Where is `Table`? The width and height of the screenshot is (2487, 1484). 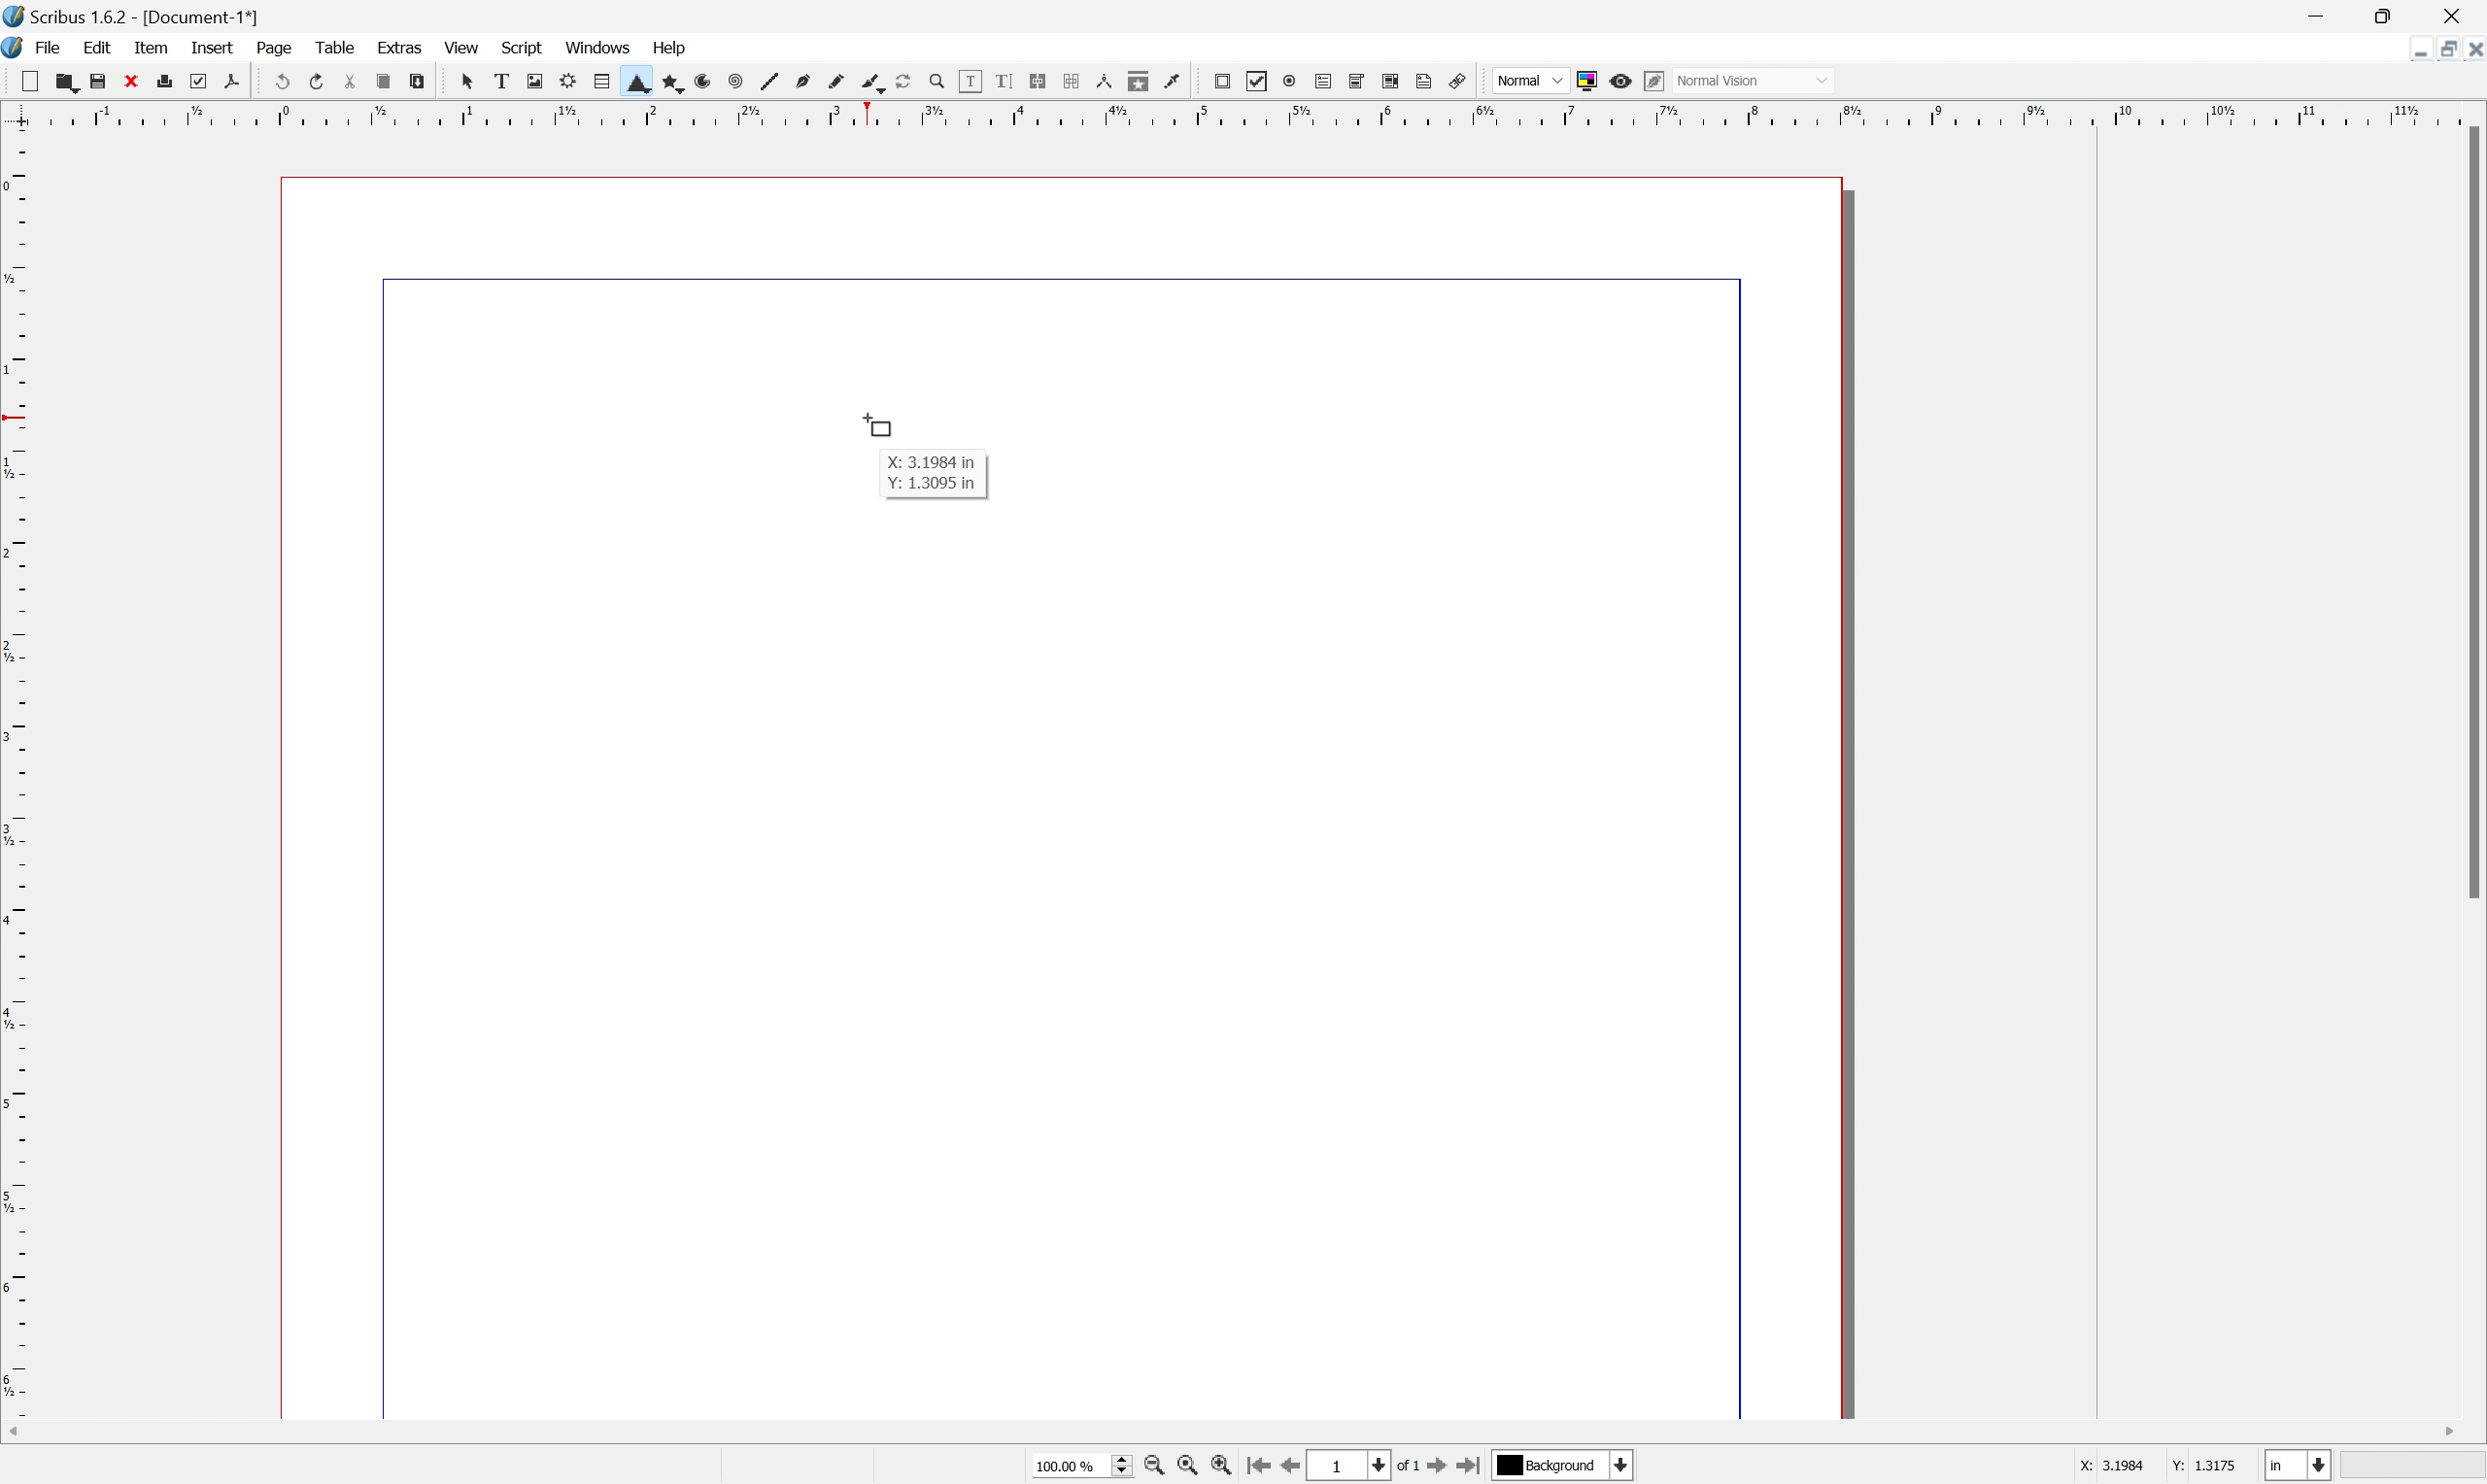 Table is located at coordinates (592, 83).